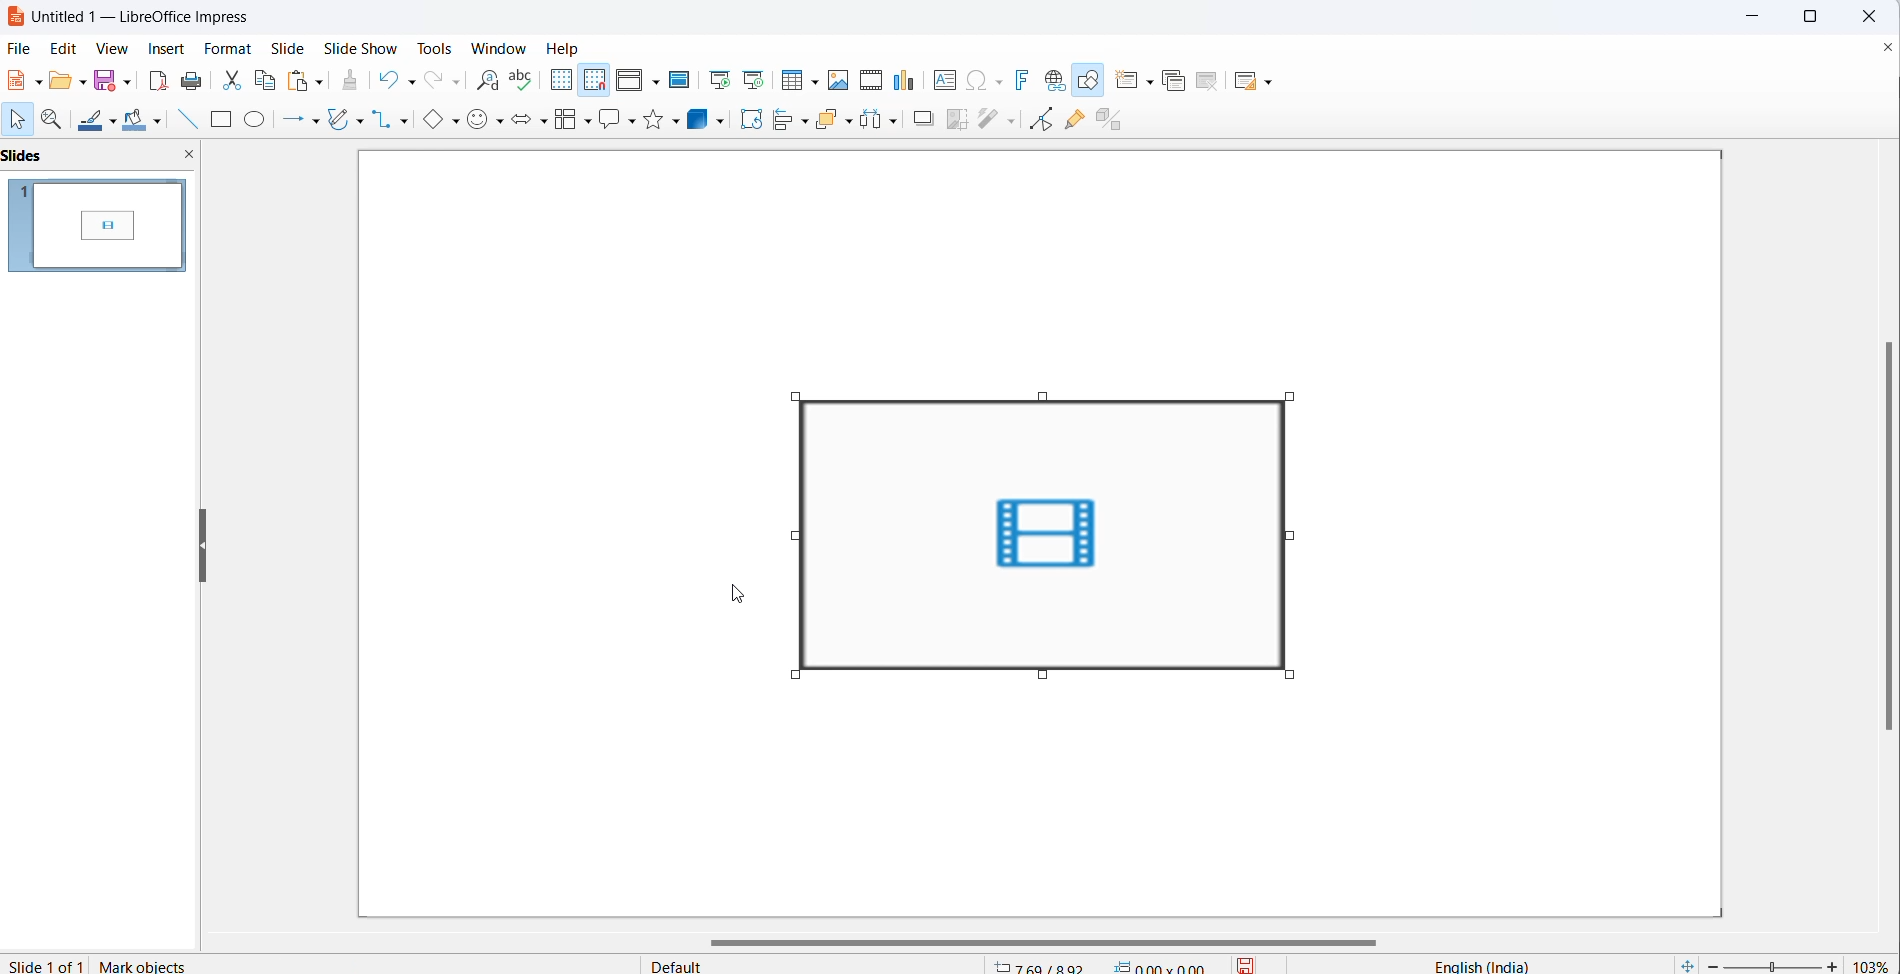 Image resolution: width=1900 pixels, height=974 pixels. What do you see at coordinates (433, 81) in the screenshot?
I see `redo` at bounding box center [433, 81].